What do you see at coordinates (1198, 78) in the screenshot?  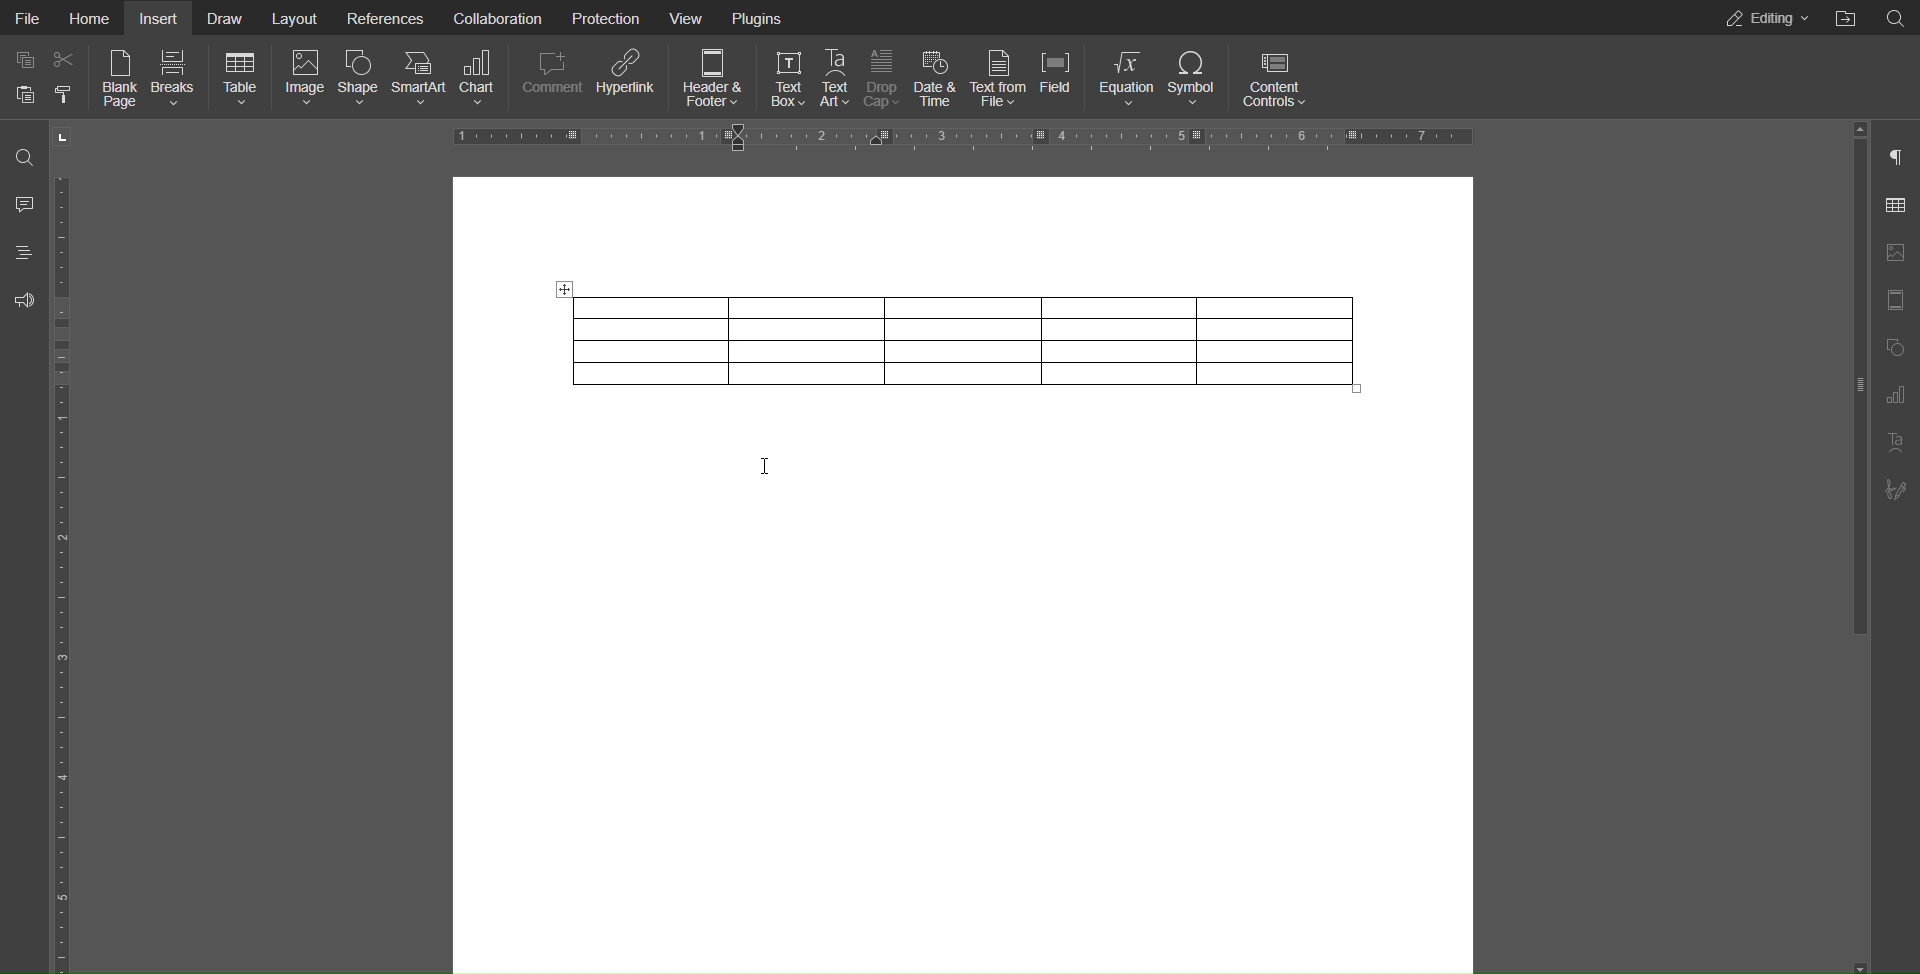 I see `Symbol` at bounding box center [1198, 78].